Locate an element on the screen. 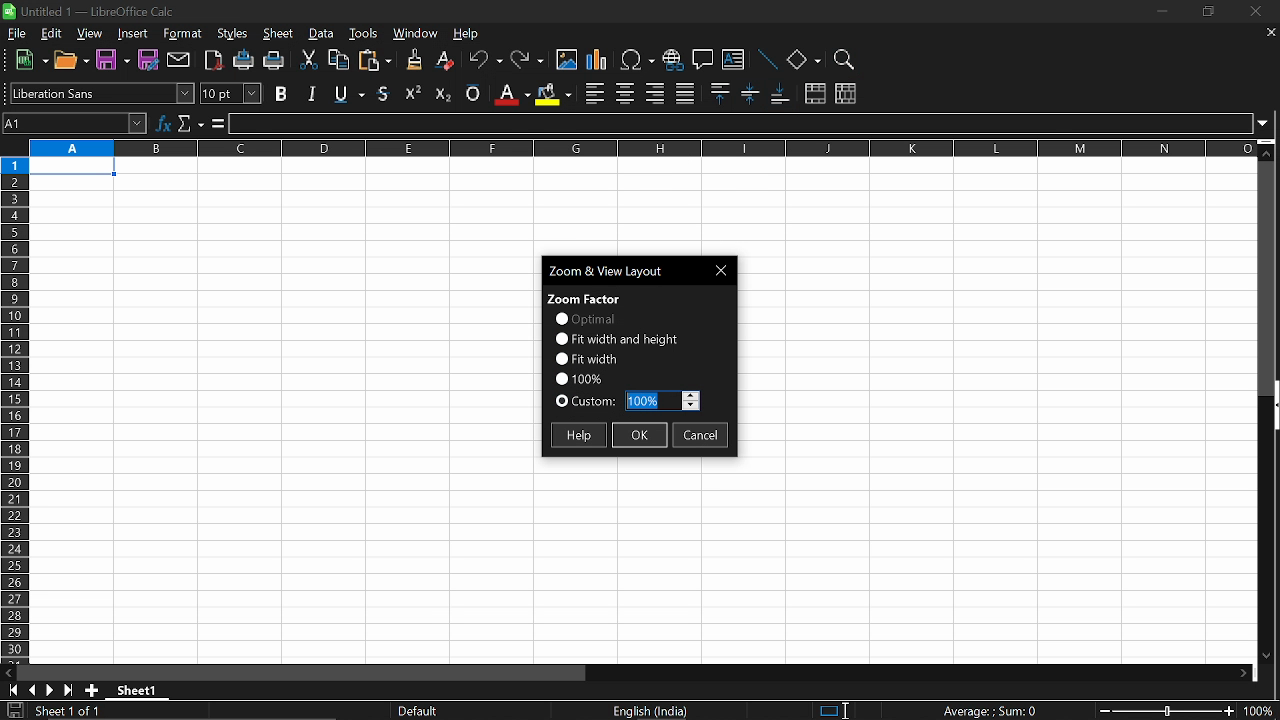 This screenshot has height=720, width=1280. insert symbol is located at coordinates (637, 60).